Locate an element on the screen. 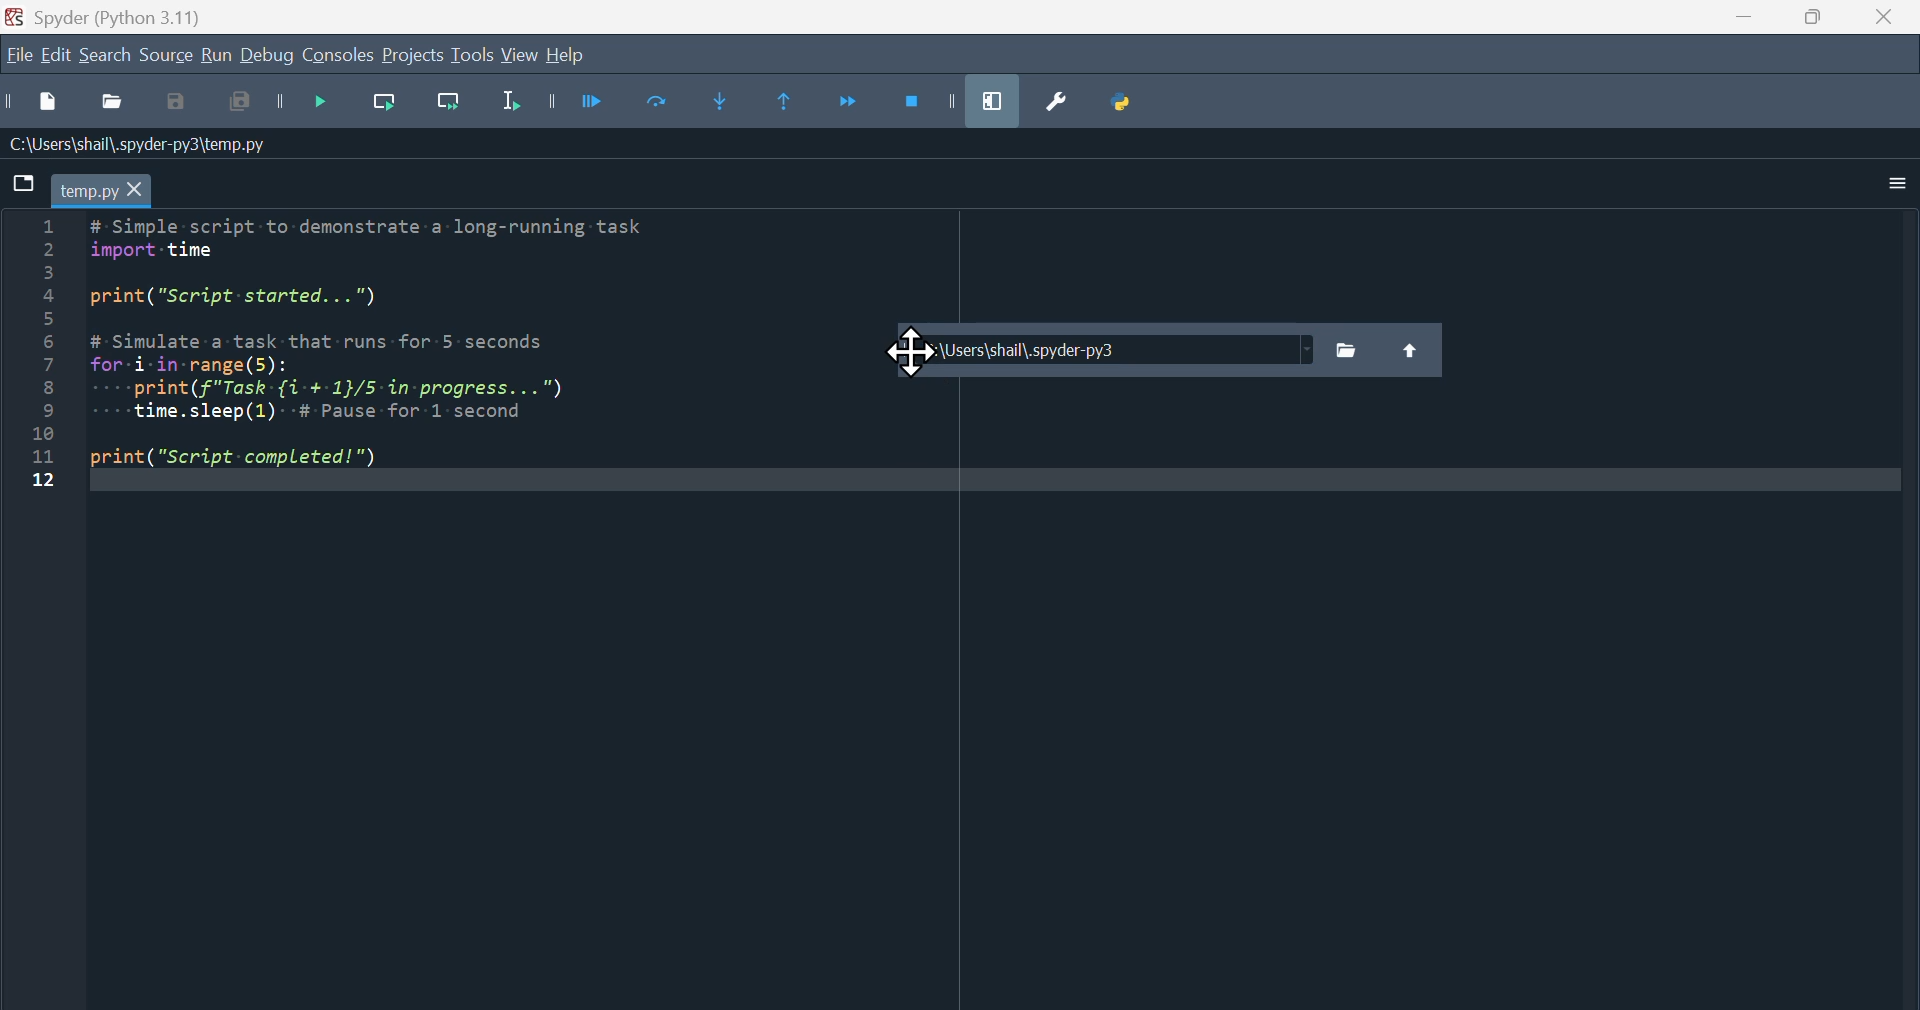 This screenshot has height=1010, width=1920. Projects is located at coordinates (409, 54).